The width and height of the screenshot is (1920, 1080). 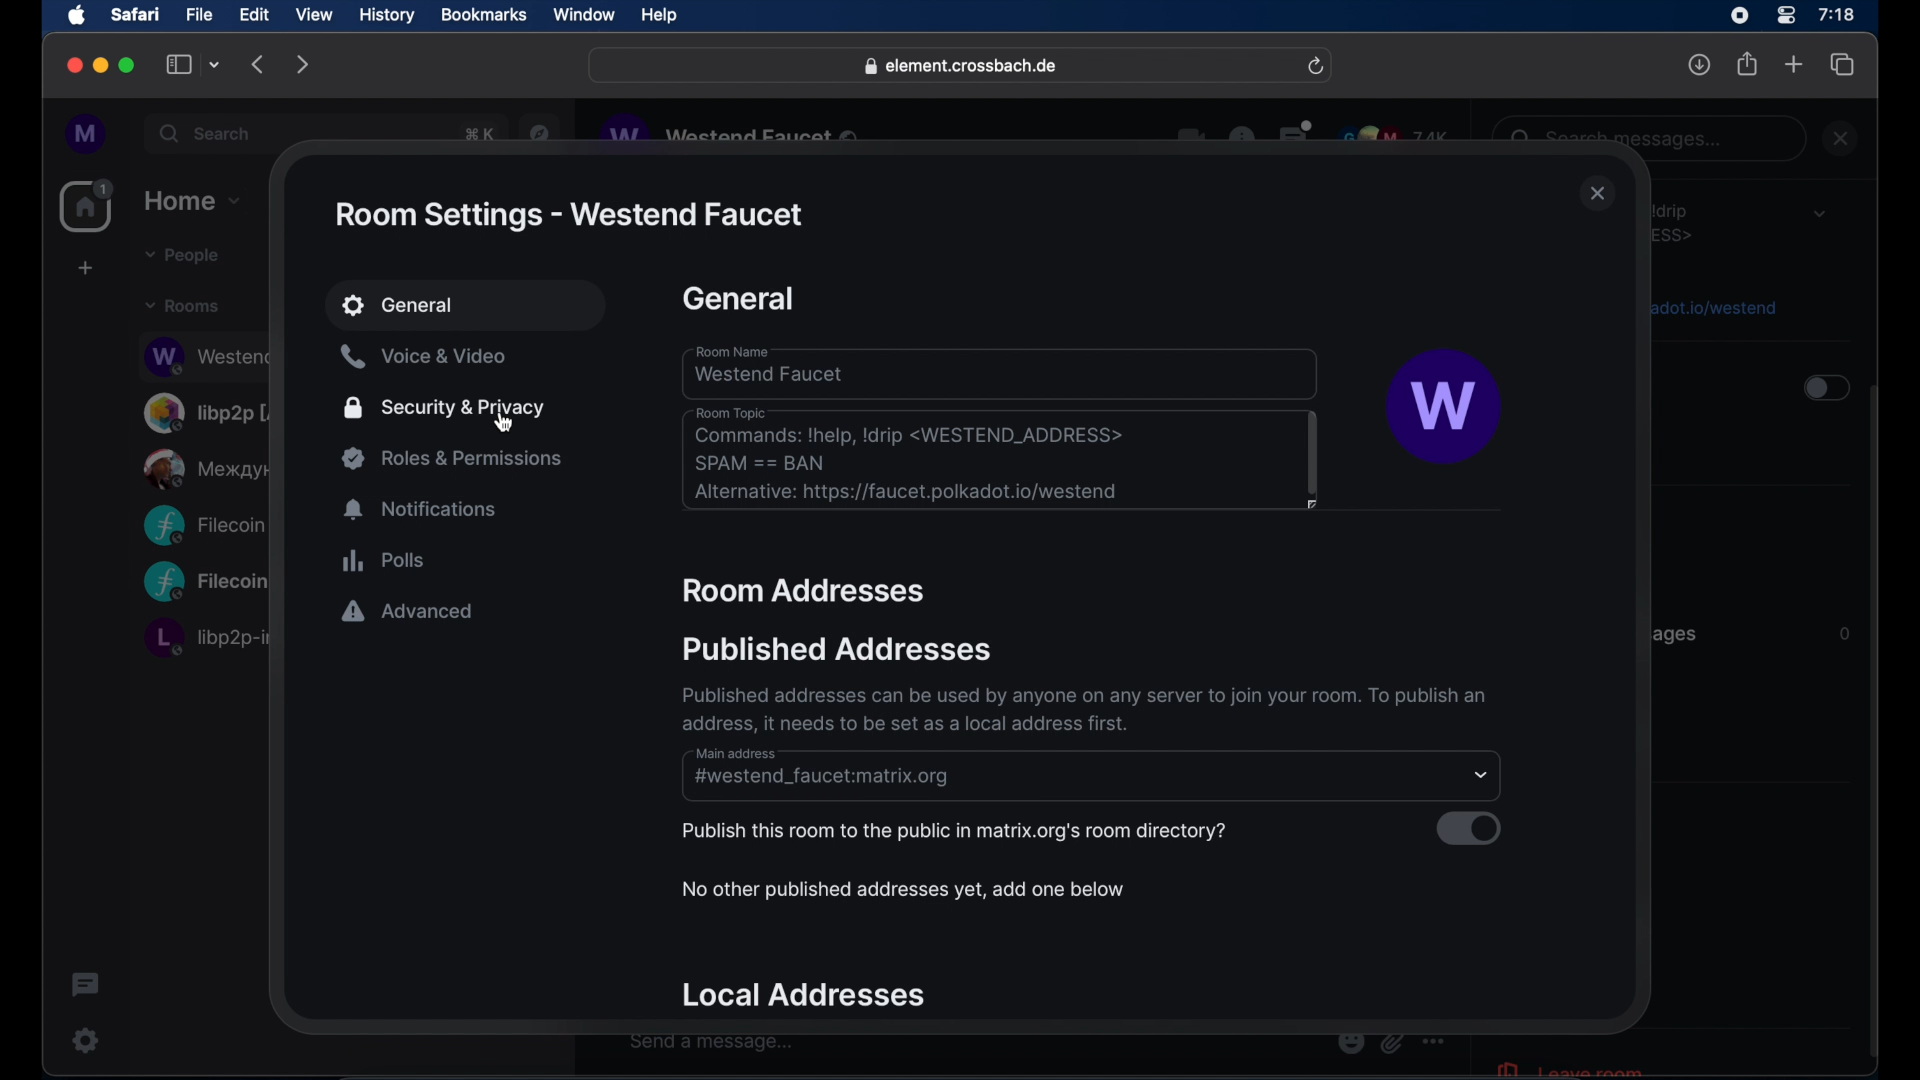 What do you see at coordinates (1711, 306) in the screenshot?
I see `obscure` at bounding box center [1711, 306].